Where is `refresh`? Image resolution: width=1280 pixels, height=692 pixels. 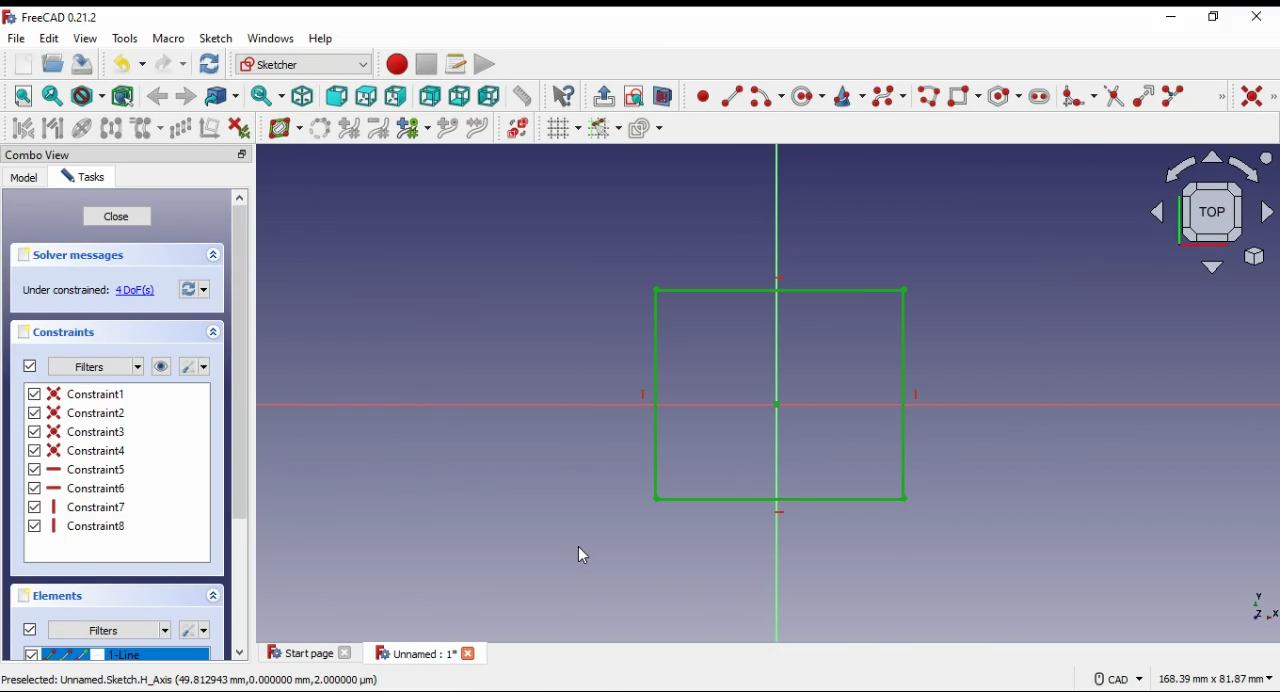
refresh is located at coordinates (210, 63).